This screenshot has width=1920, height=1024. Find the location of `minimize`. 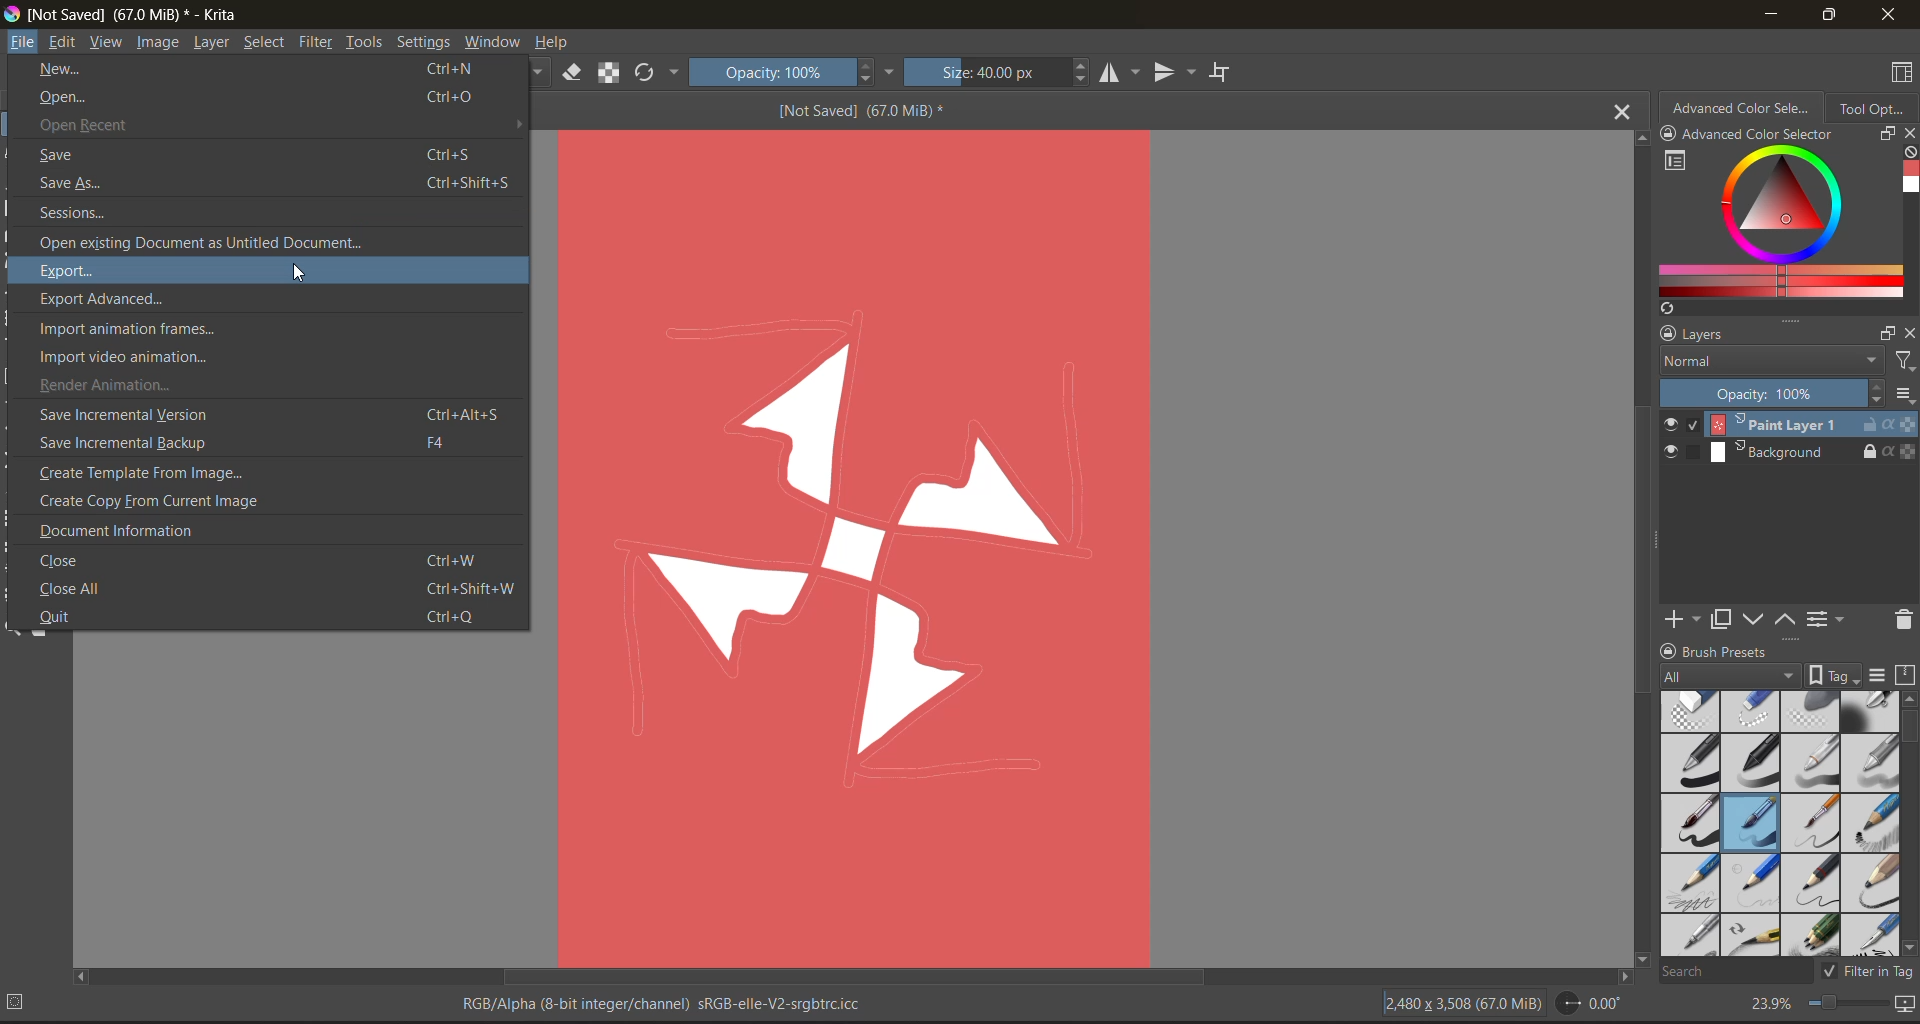

minimize is located at coordinates (1773, 18).